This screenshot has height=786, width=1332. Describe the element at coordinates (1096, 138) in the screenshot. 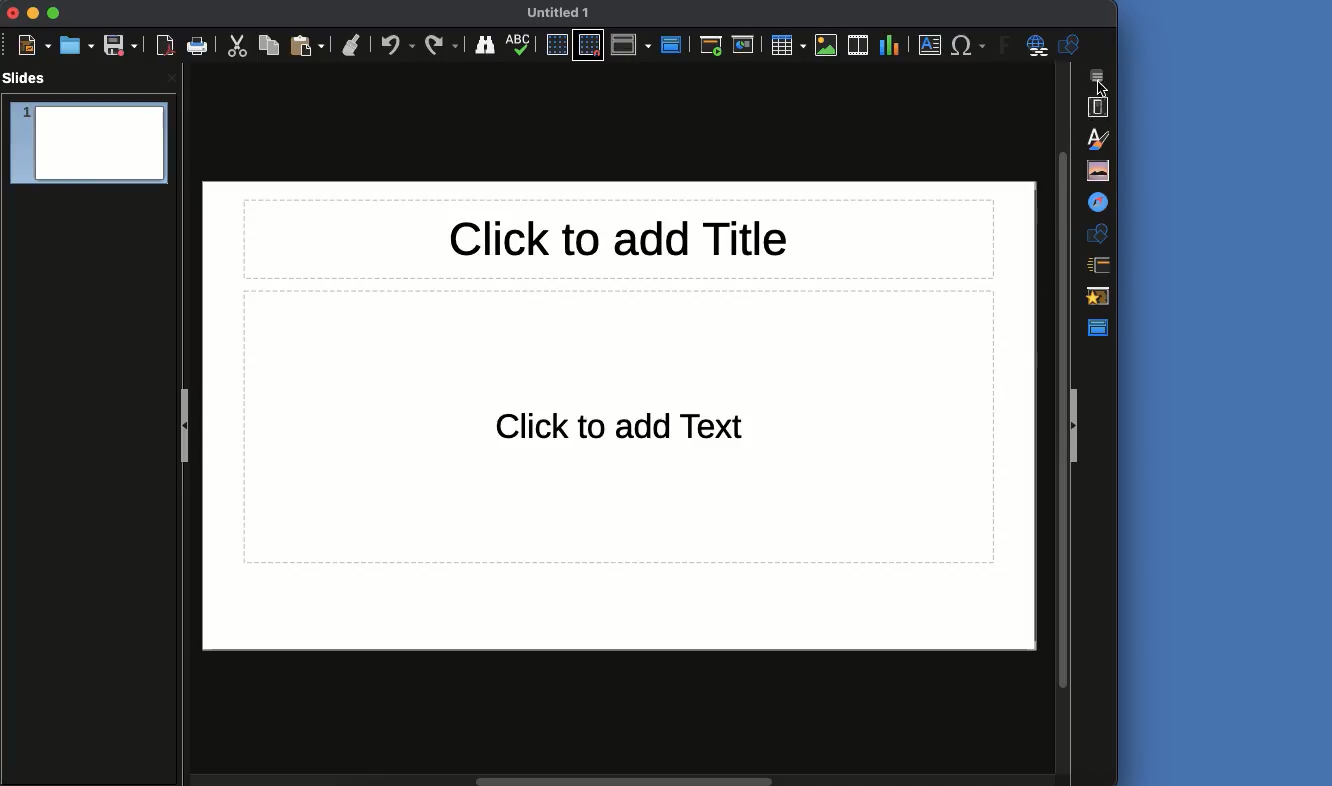

I see `Styles` at that location.